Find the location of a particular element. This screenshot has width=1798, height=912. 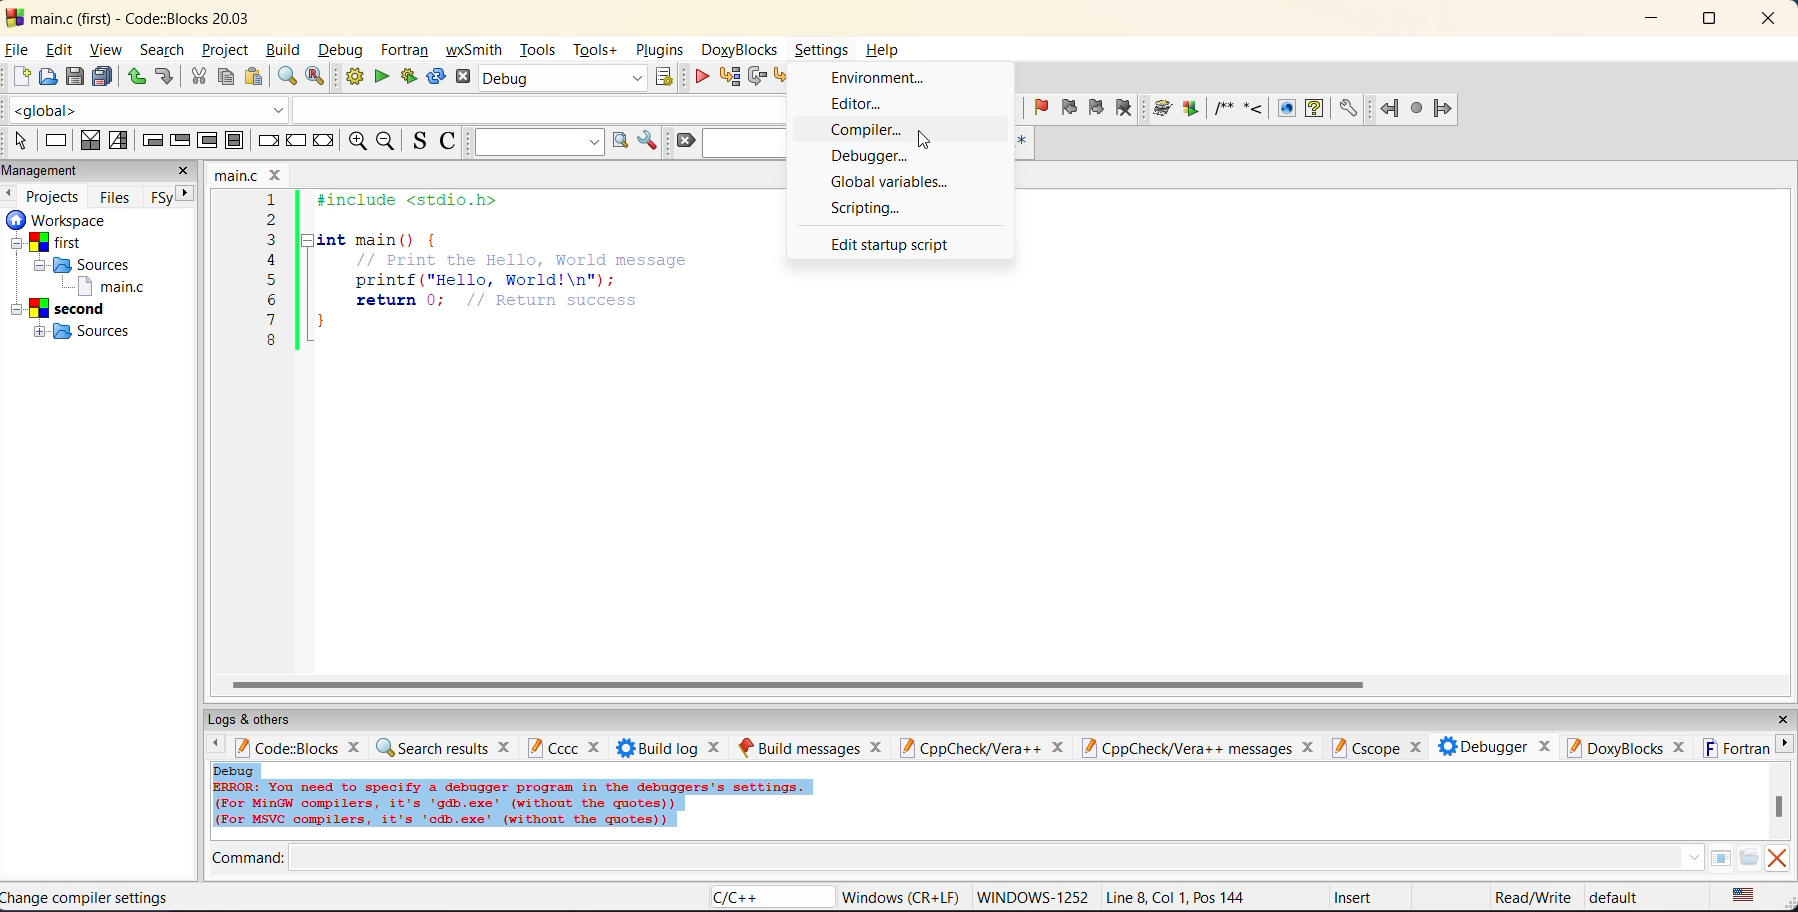

jump back is located at coordinates (1390, 110).